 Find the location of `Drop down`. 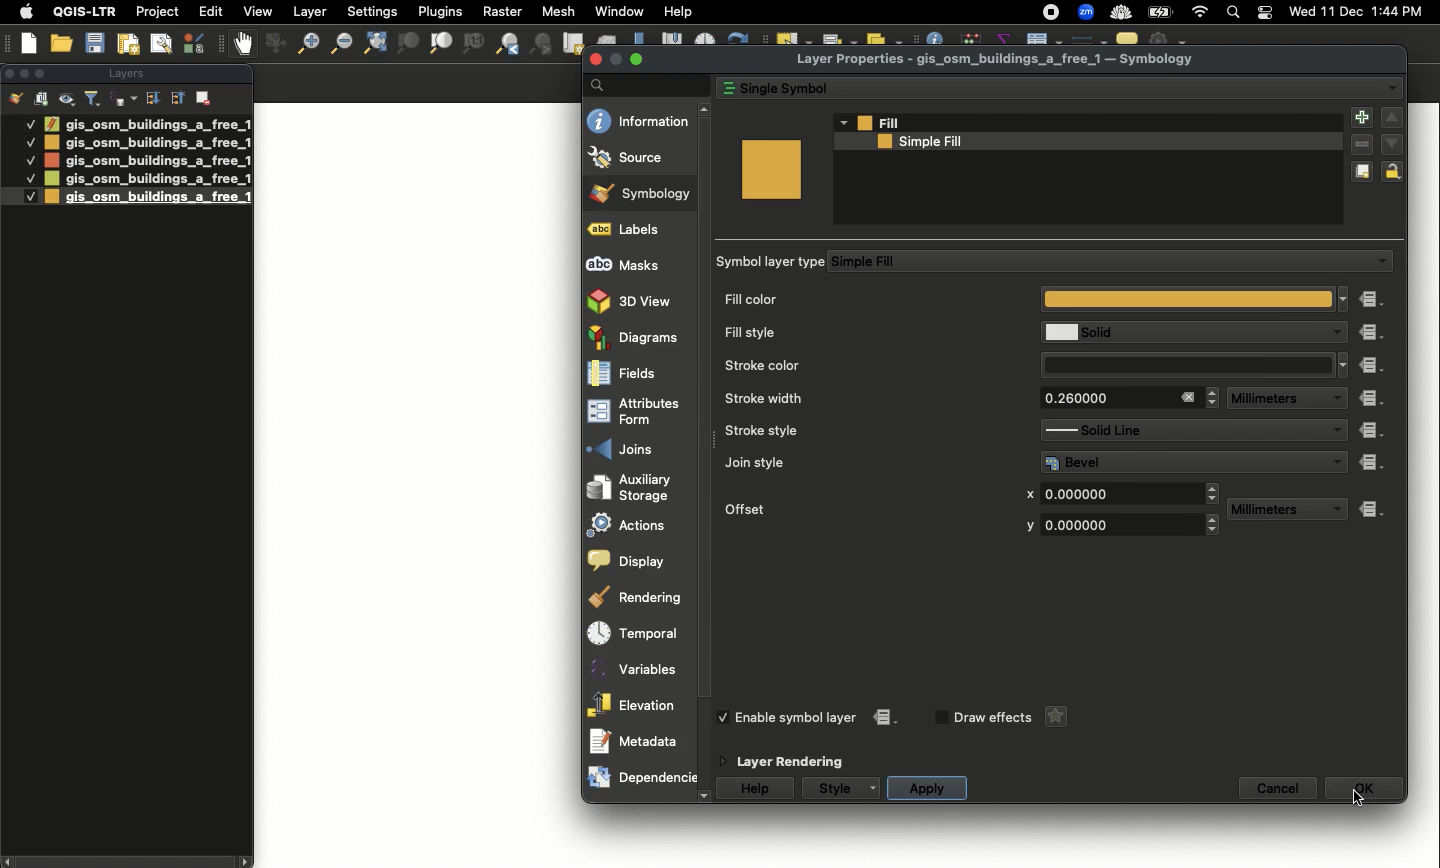

Drop down is located at coordinates (1344, 365).